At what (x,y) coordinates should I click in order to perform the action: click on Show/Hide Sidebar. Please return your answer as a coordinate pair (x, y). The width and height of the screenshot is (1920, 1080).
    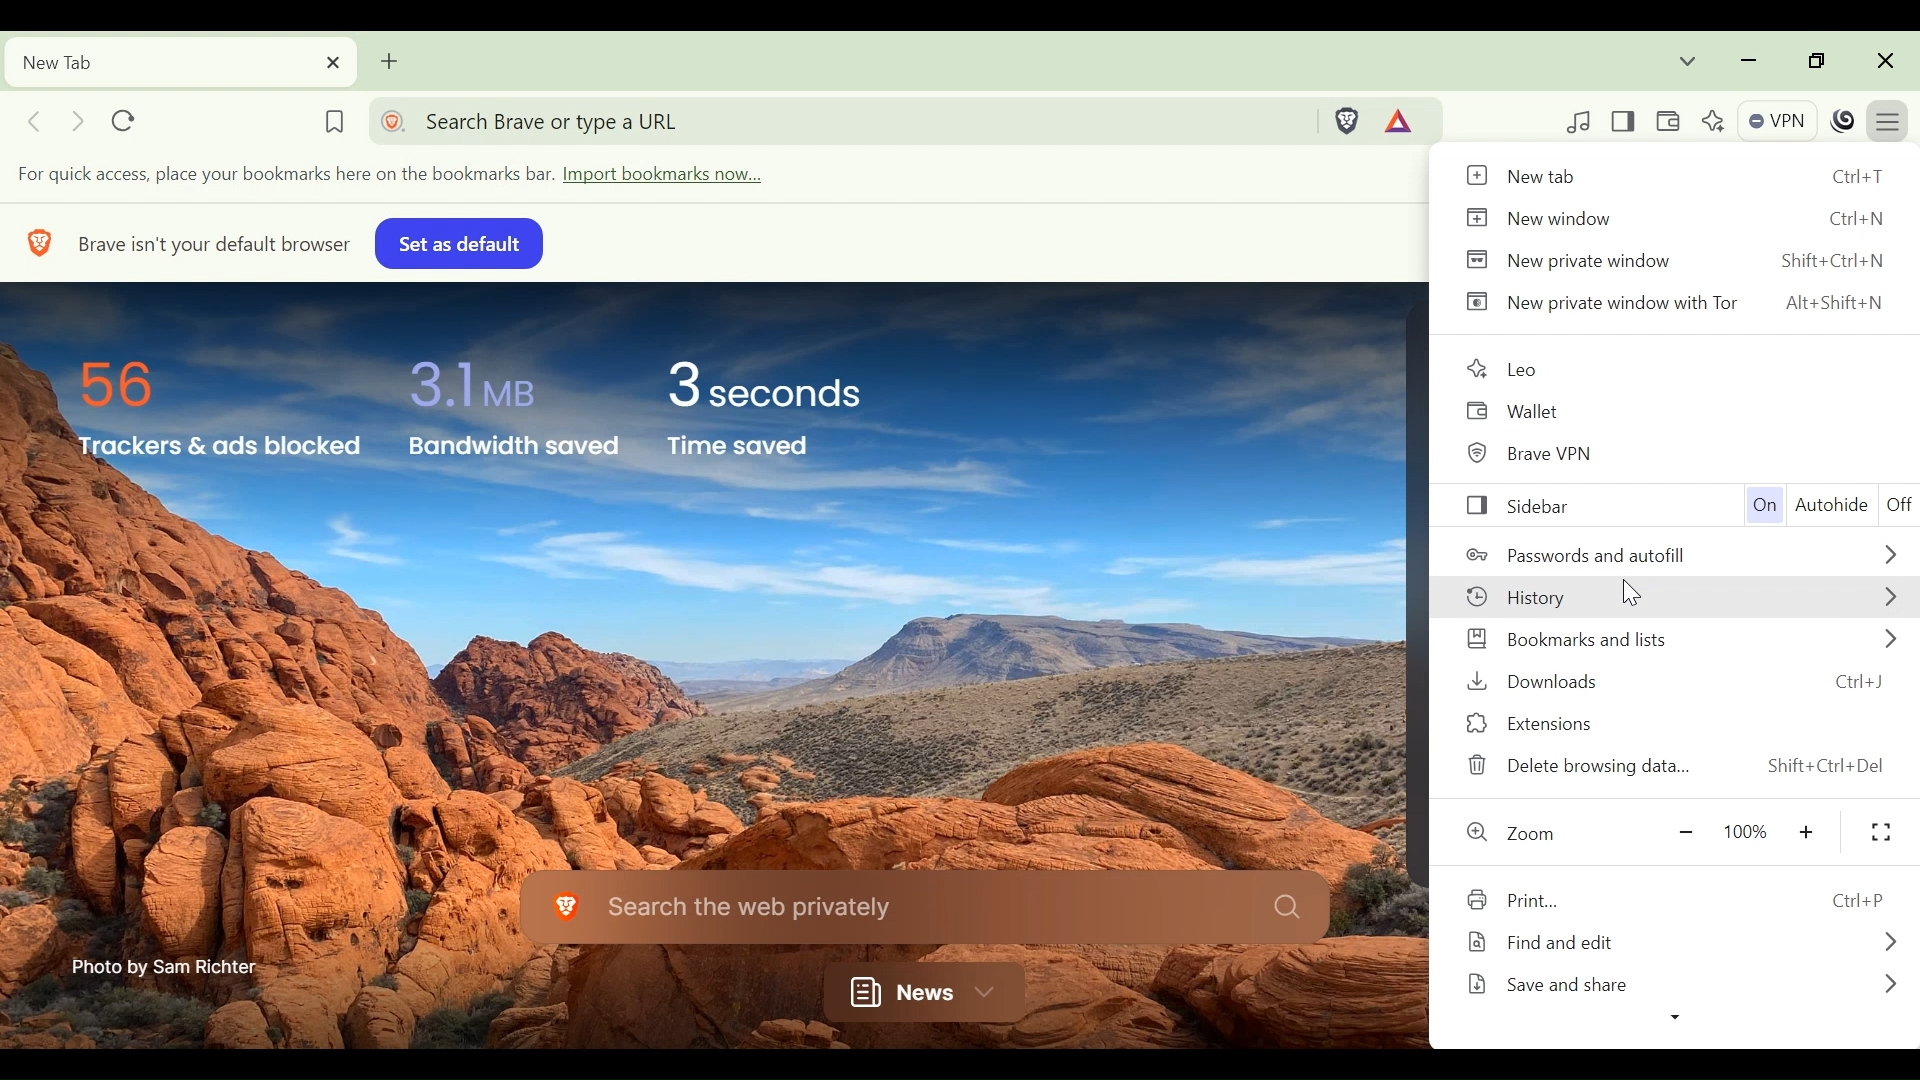
    Looking at the image, I should click on (1628, 120).